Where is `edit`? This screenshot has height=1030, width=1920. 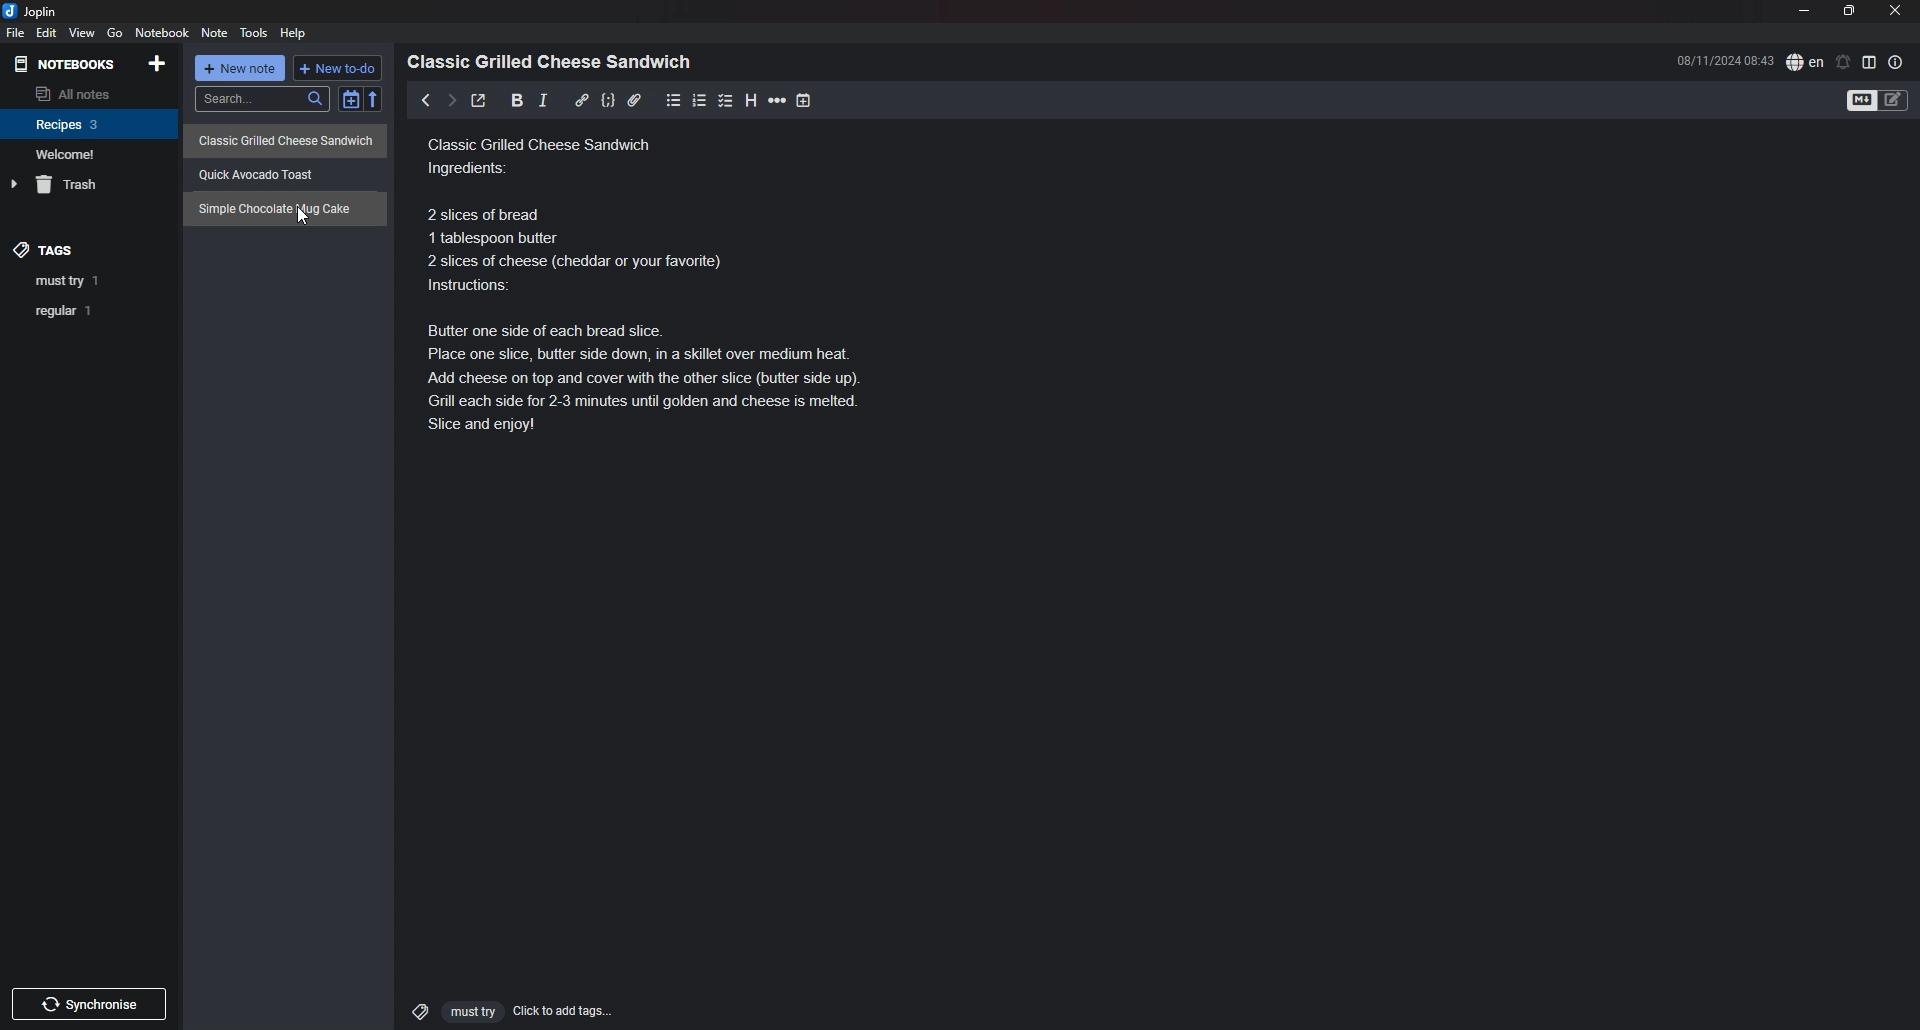 edit is located at coordinates (45, 33).